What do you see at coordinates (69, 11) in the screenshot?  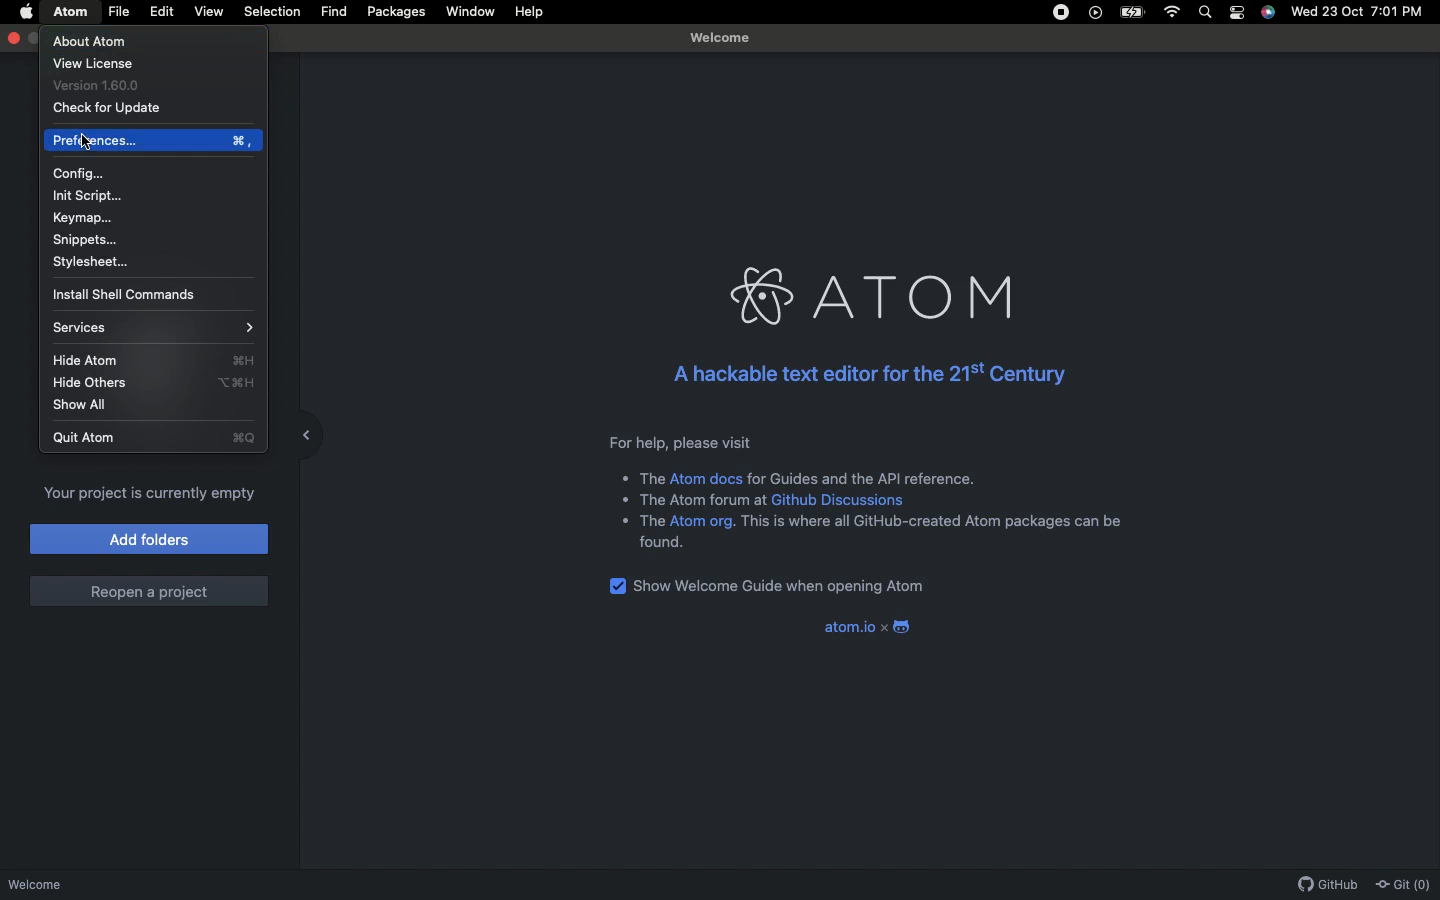 I see `Atom` at bounding box center [69, 11].